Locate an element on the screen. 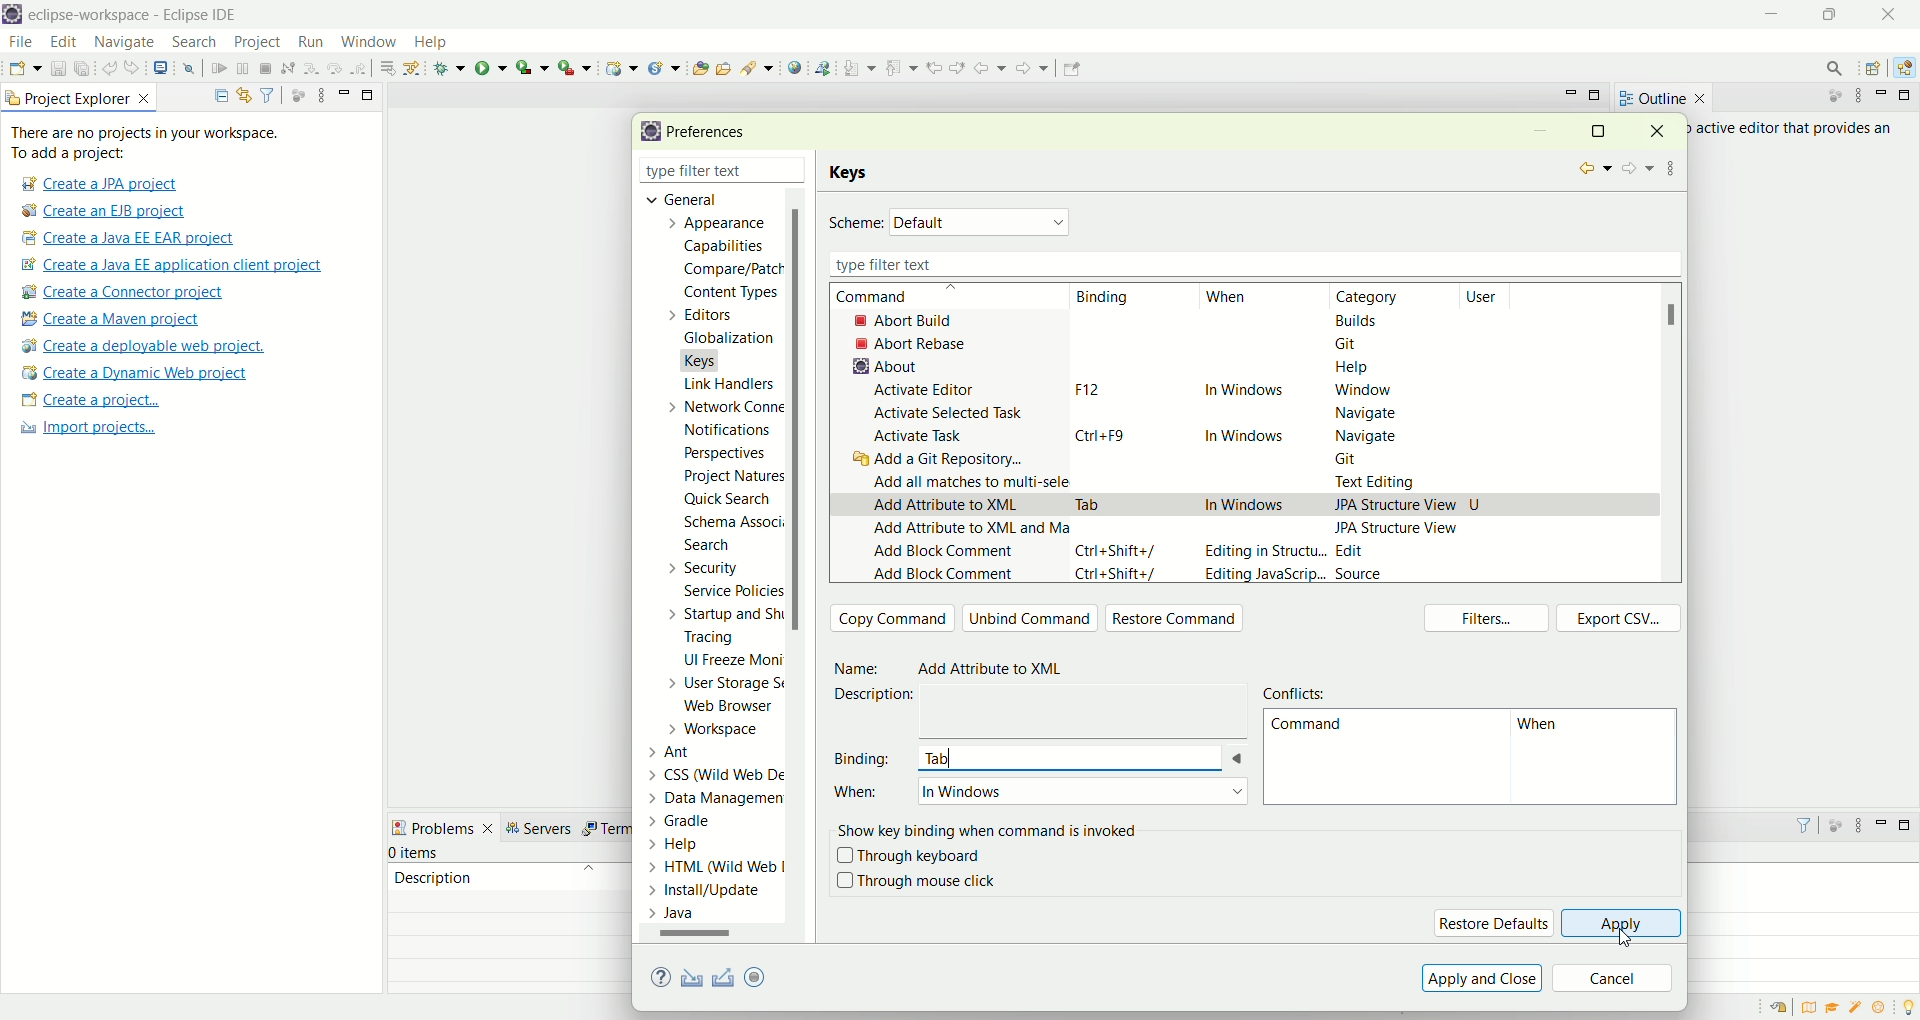  content types is located at coordinates (725, 293).